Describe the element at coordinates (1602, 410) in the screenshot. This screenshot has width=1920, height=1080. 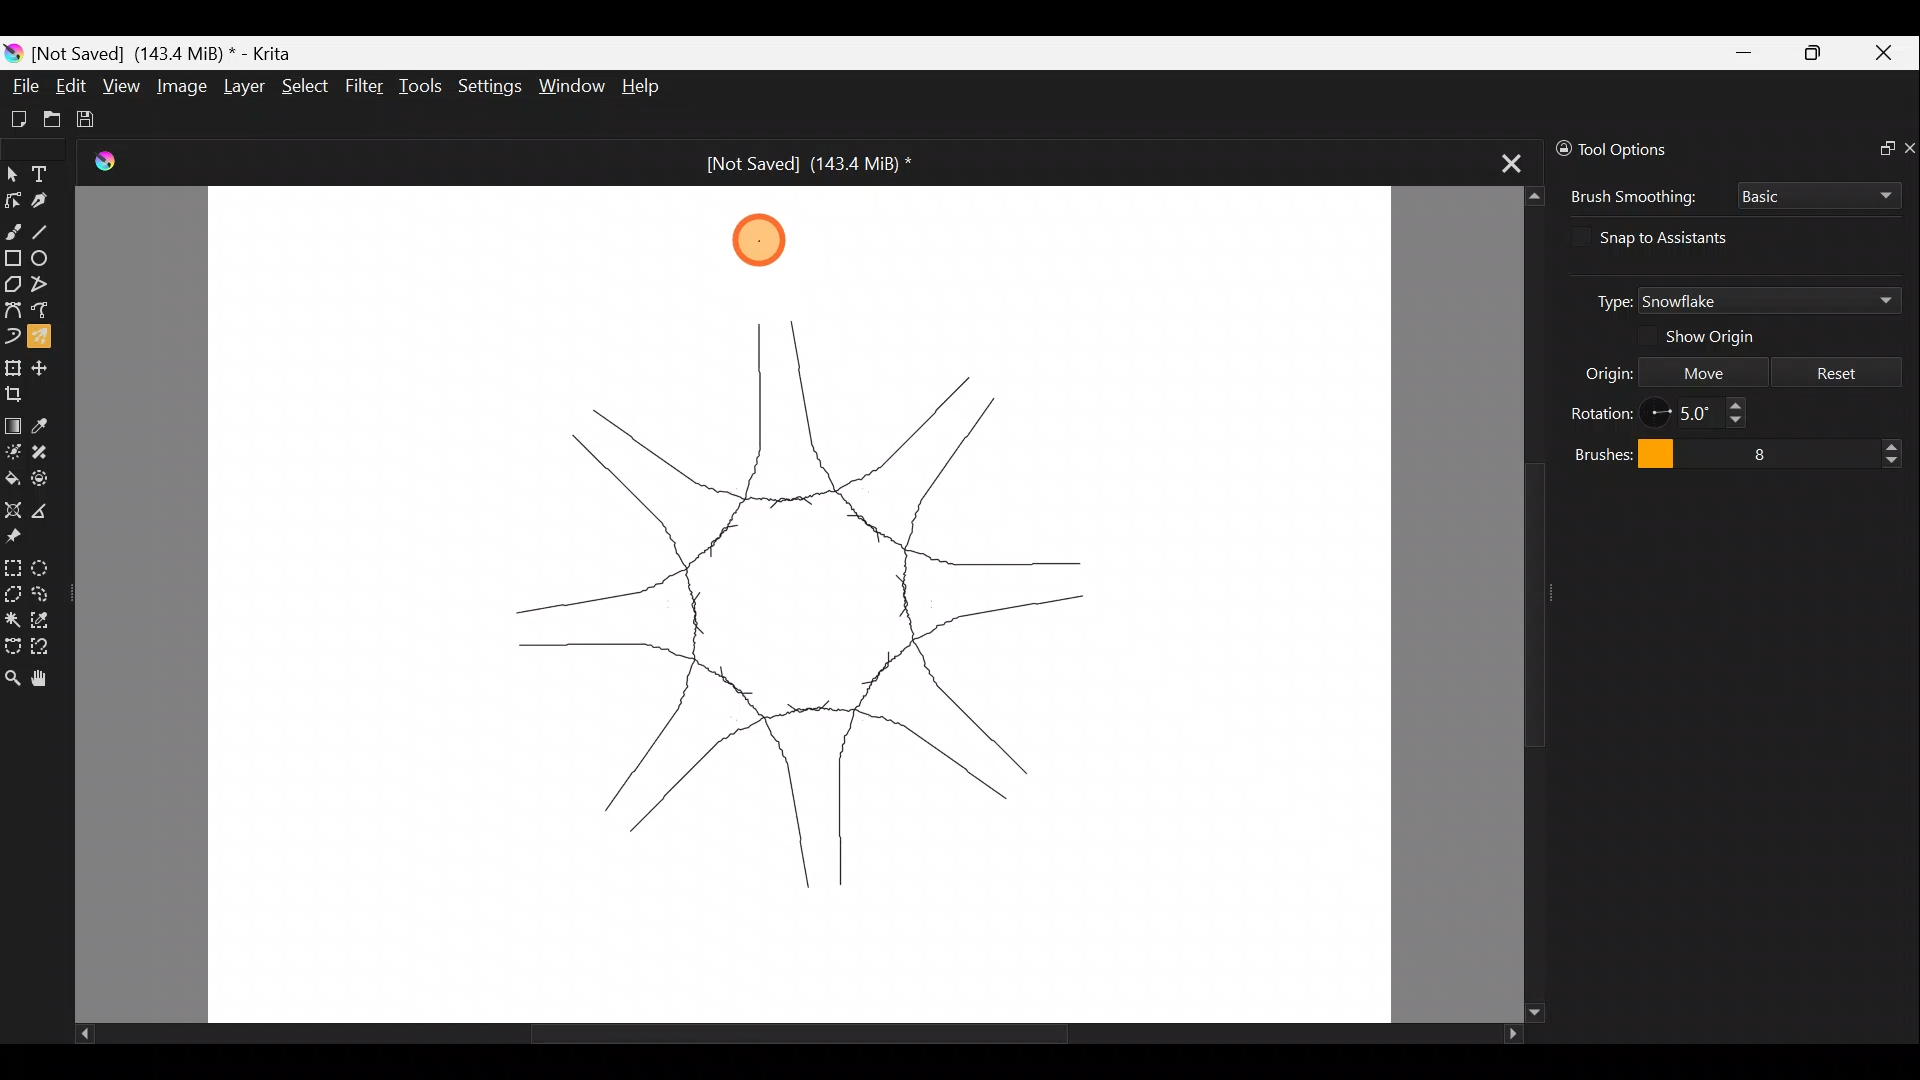
I see `Rotation` at that location.